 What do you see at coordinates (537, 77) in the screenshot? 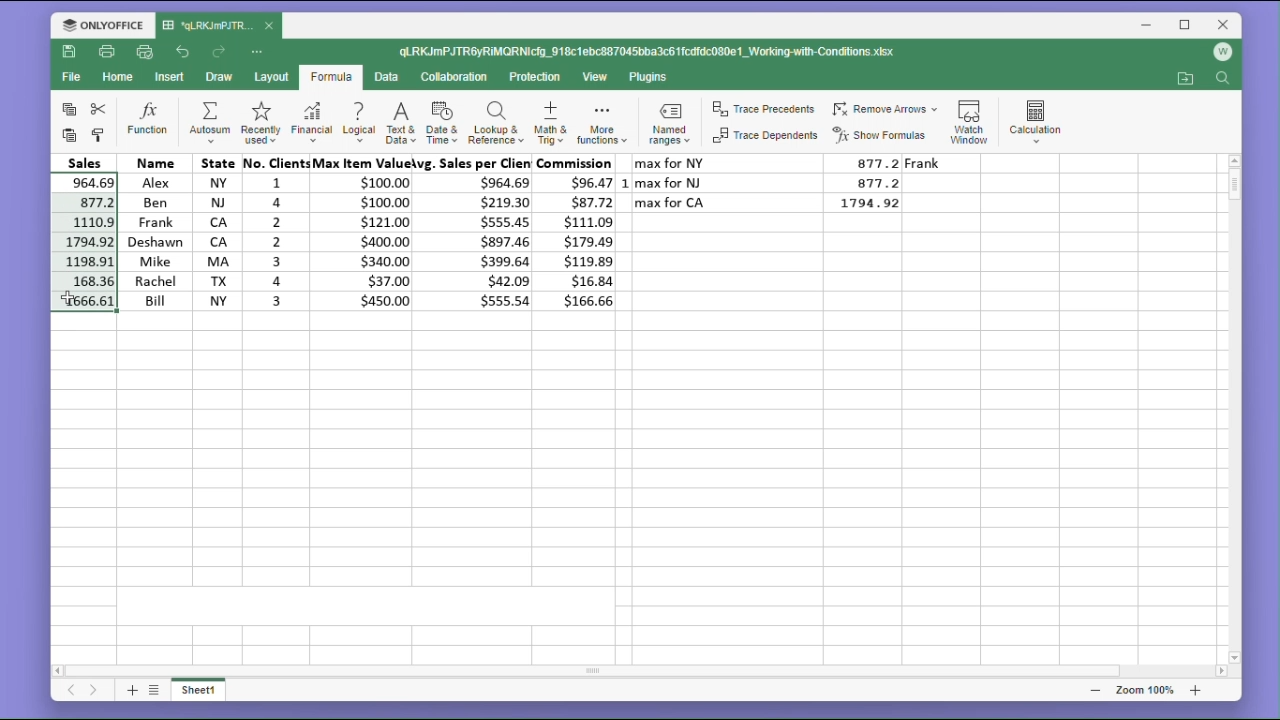
I see `protection` at bounding box center [537, 77].